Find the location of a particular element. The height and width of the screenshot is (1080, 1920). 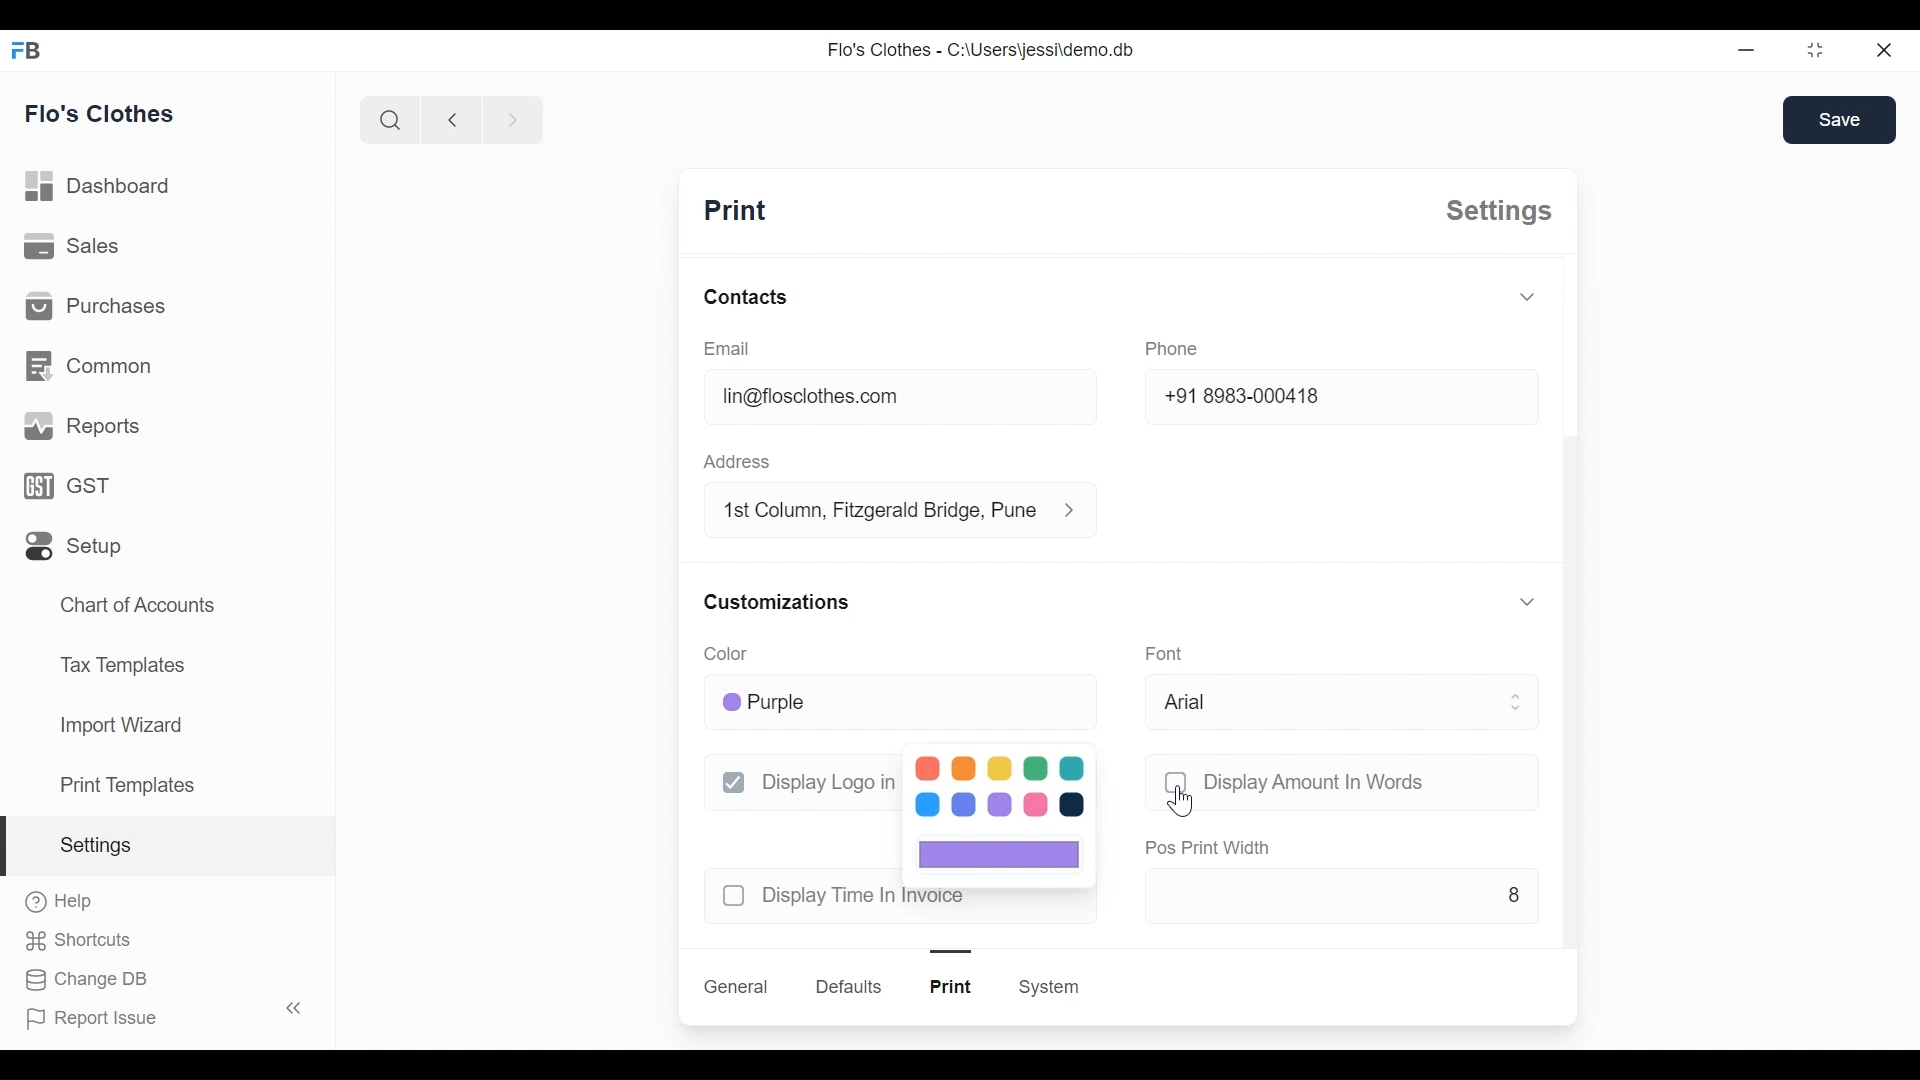

scroll bar is located at coordinates (1570, 636).